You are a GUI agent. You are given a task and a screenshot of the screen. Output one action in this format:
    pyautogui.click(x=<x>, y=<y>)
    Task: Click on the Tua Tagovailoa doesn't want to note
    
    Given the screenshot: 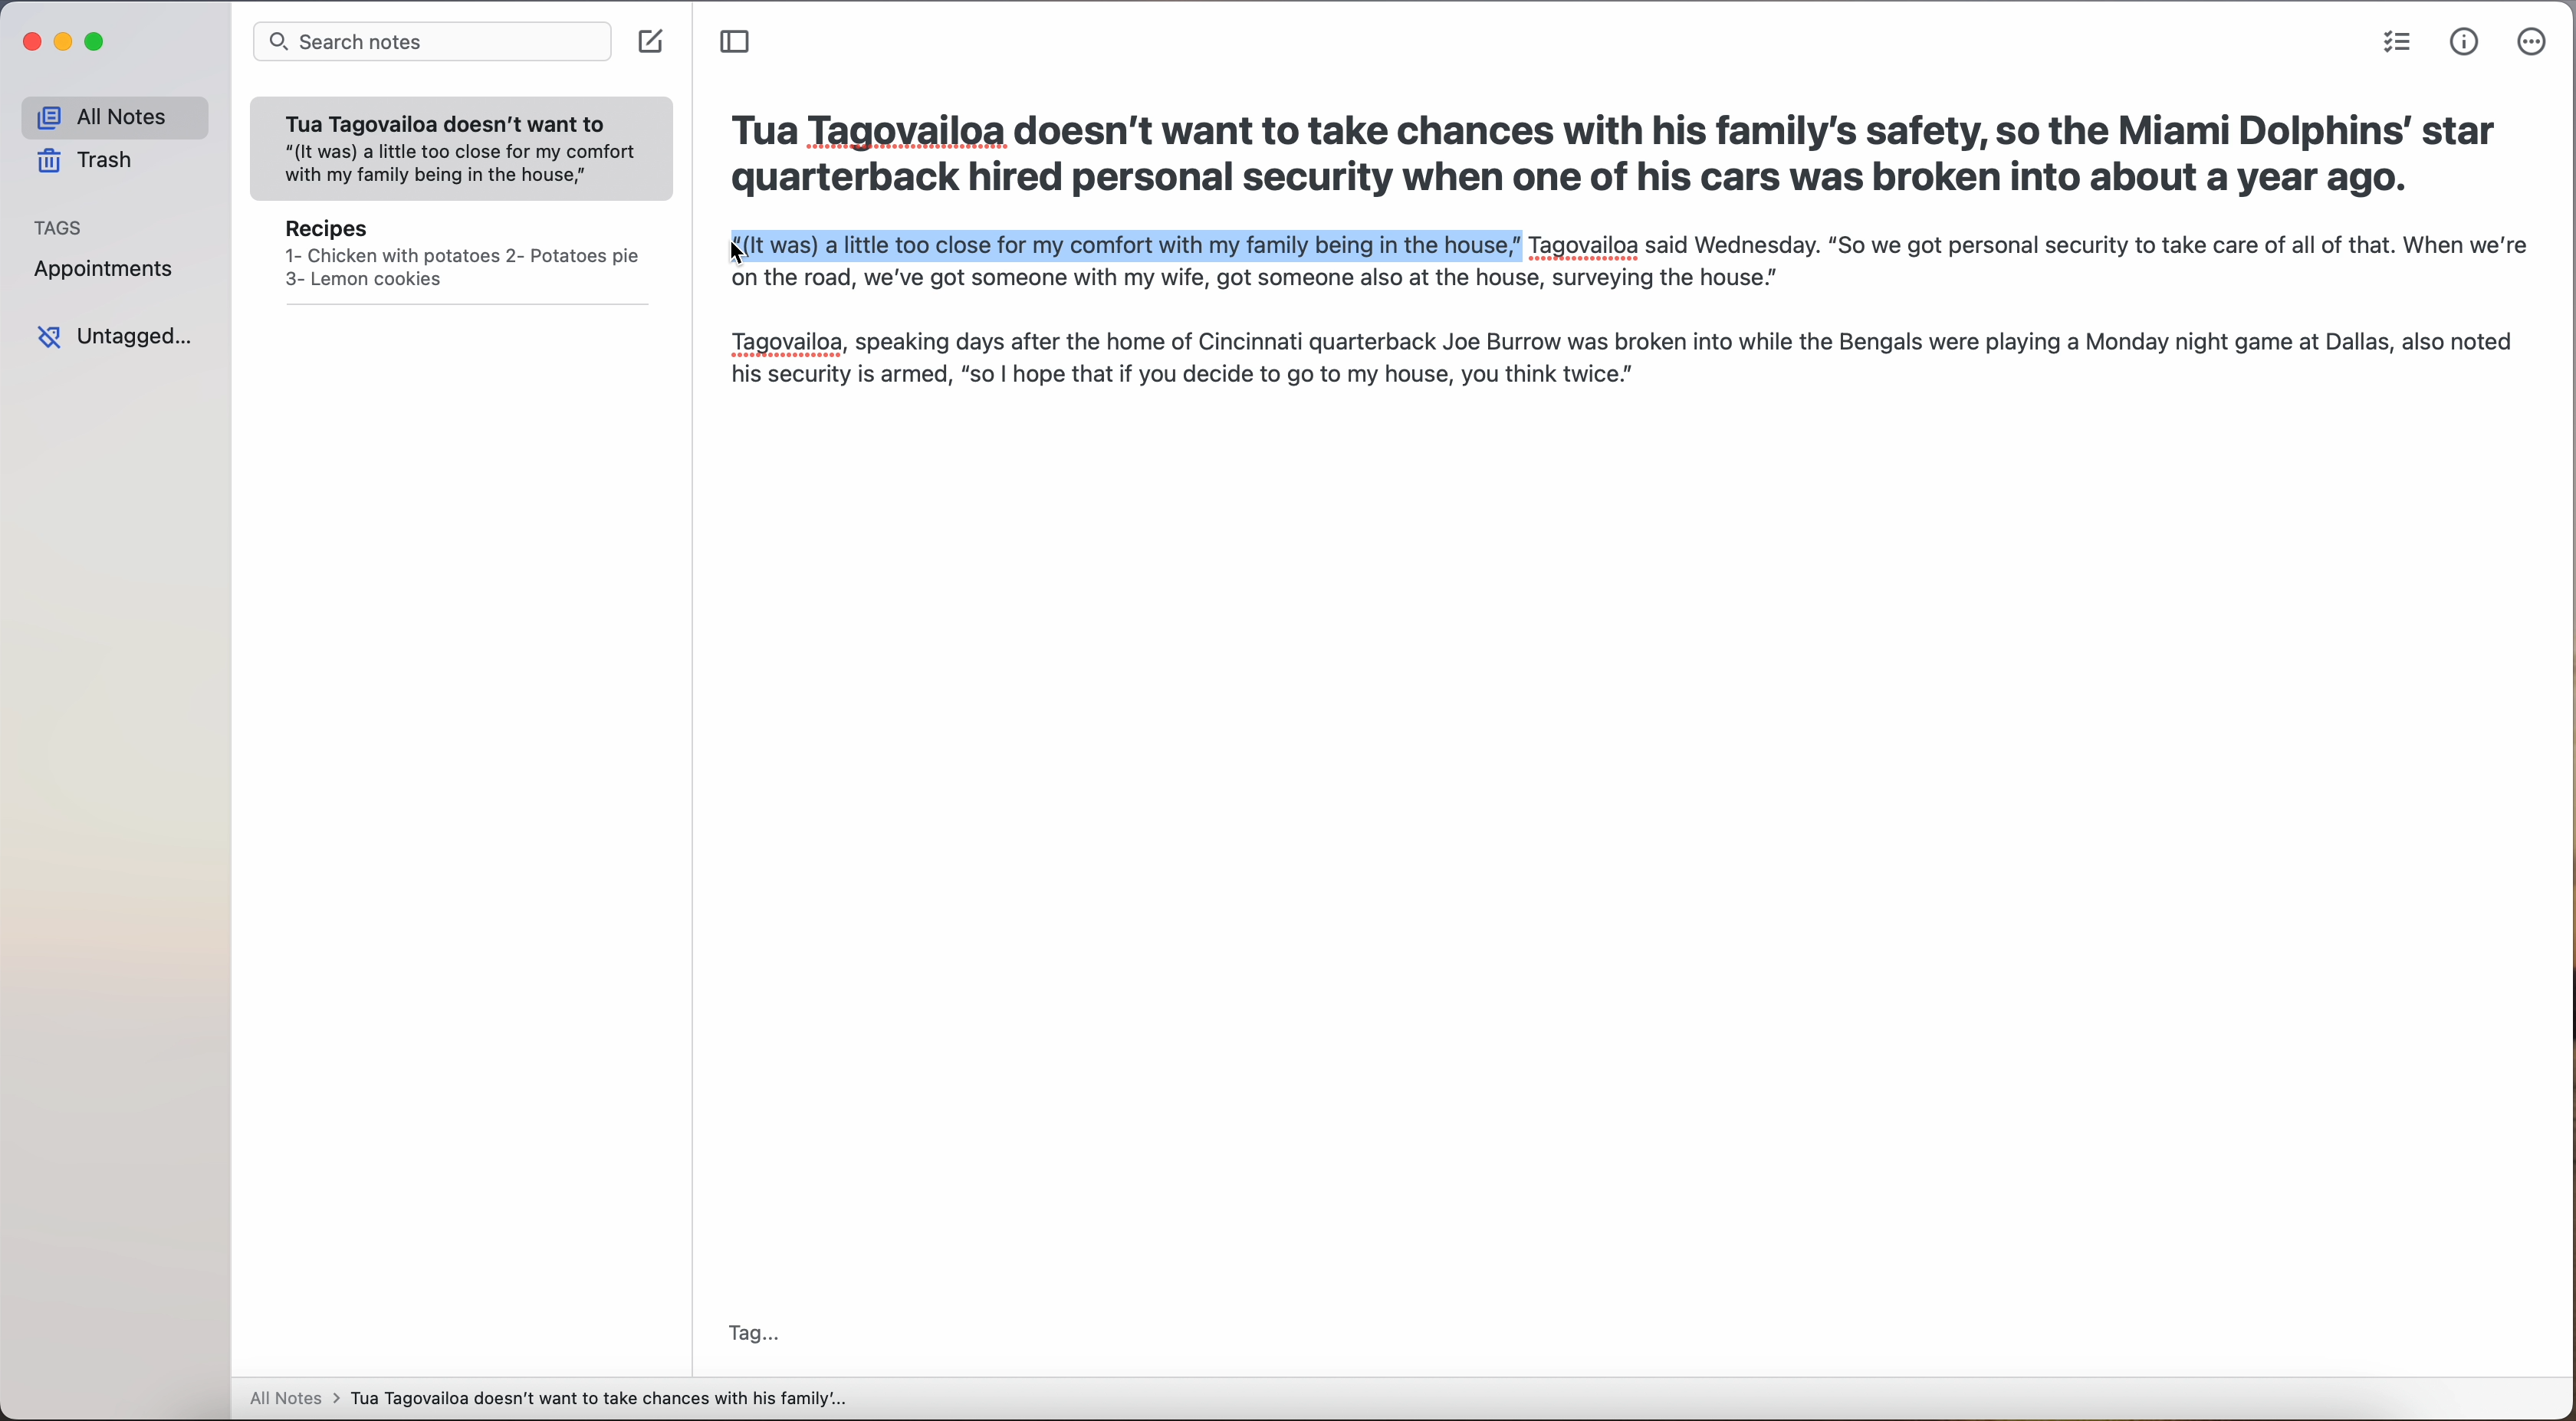 What is the action you would take?
    pyautogui.click(x=462, y=150)
    